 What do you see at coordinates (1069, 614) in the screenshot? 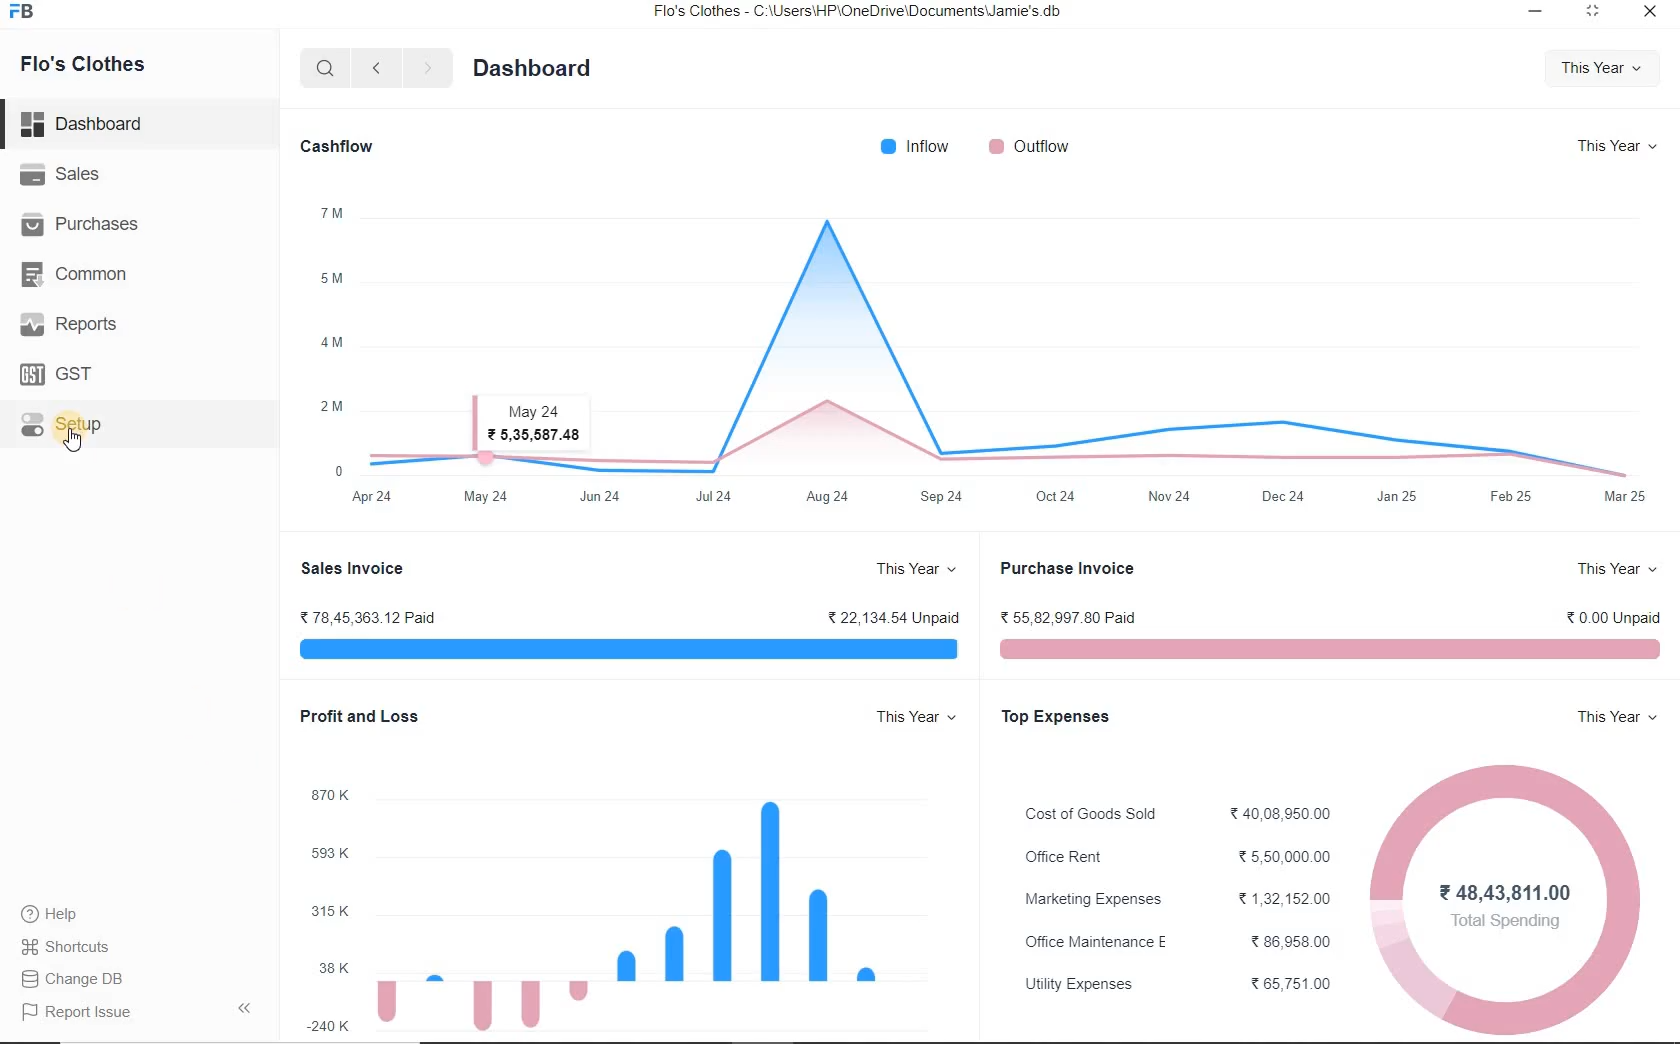
I see `< 55,82,997.80 Paid` at bounding box center [1069, 614].